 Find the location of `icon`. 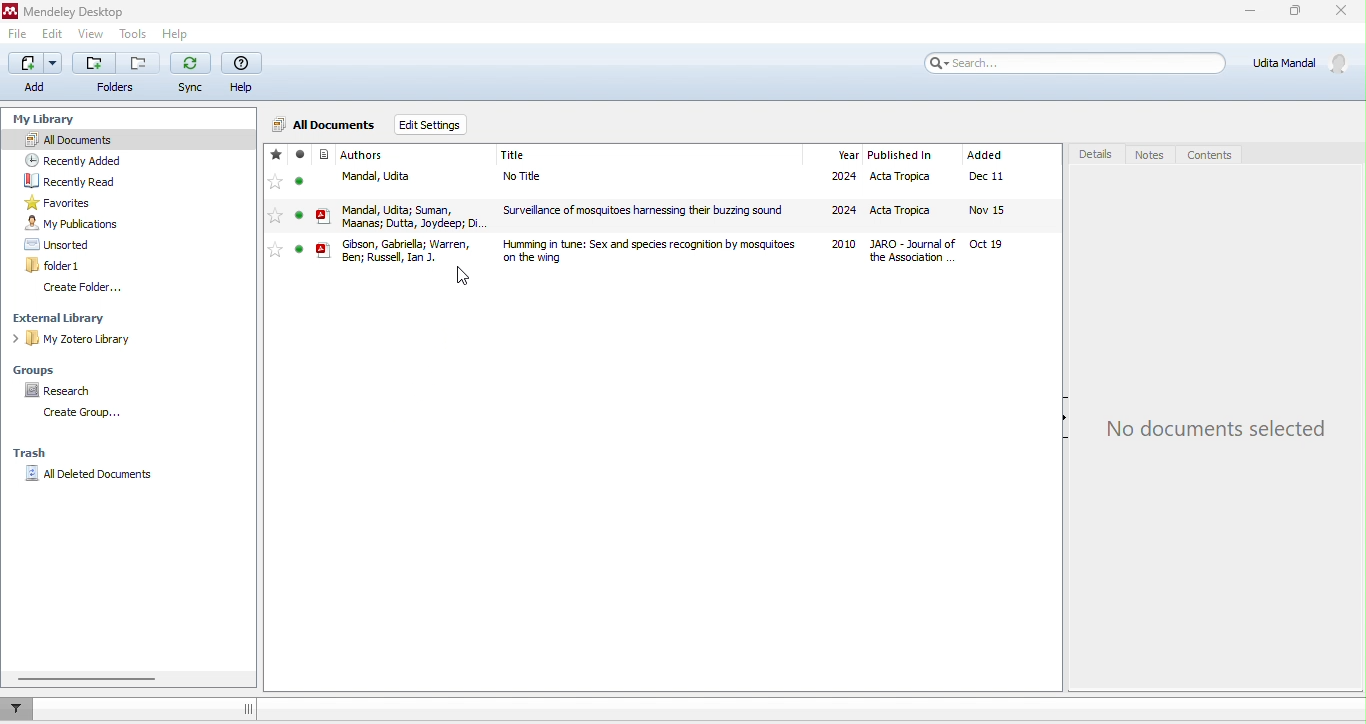

icon is located at coordinates (324, 203).